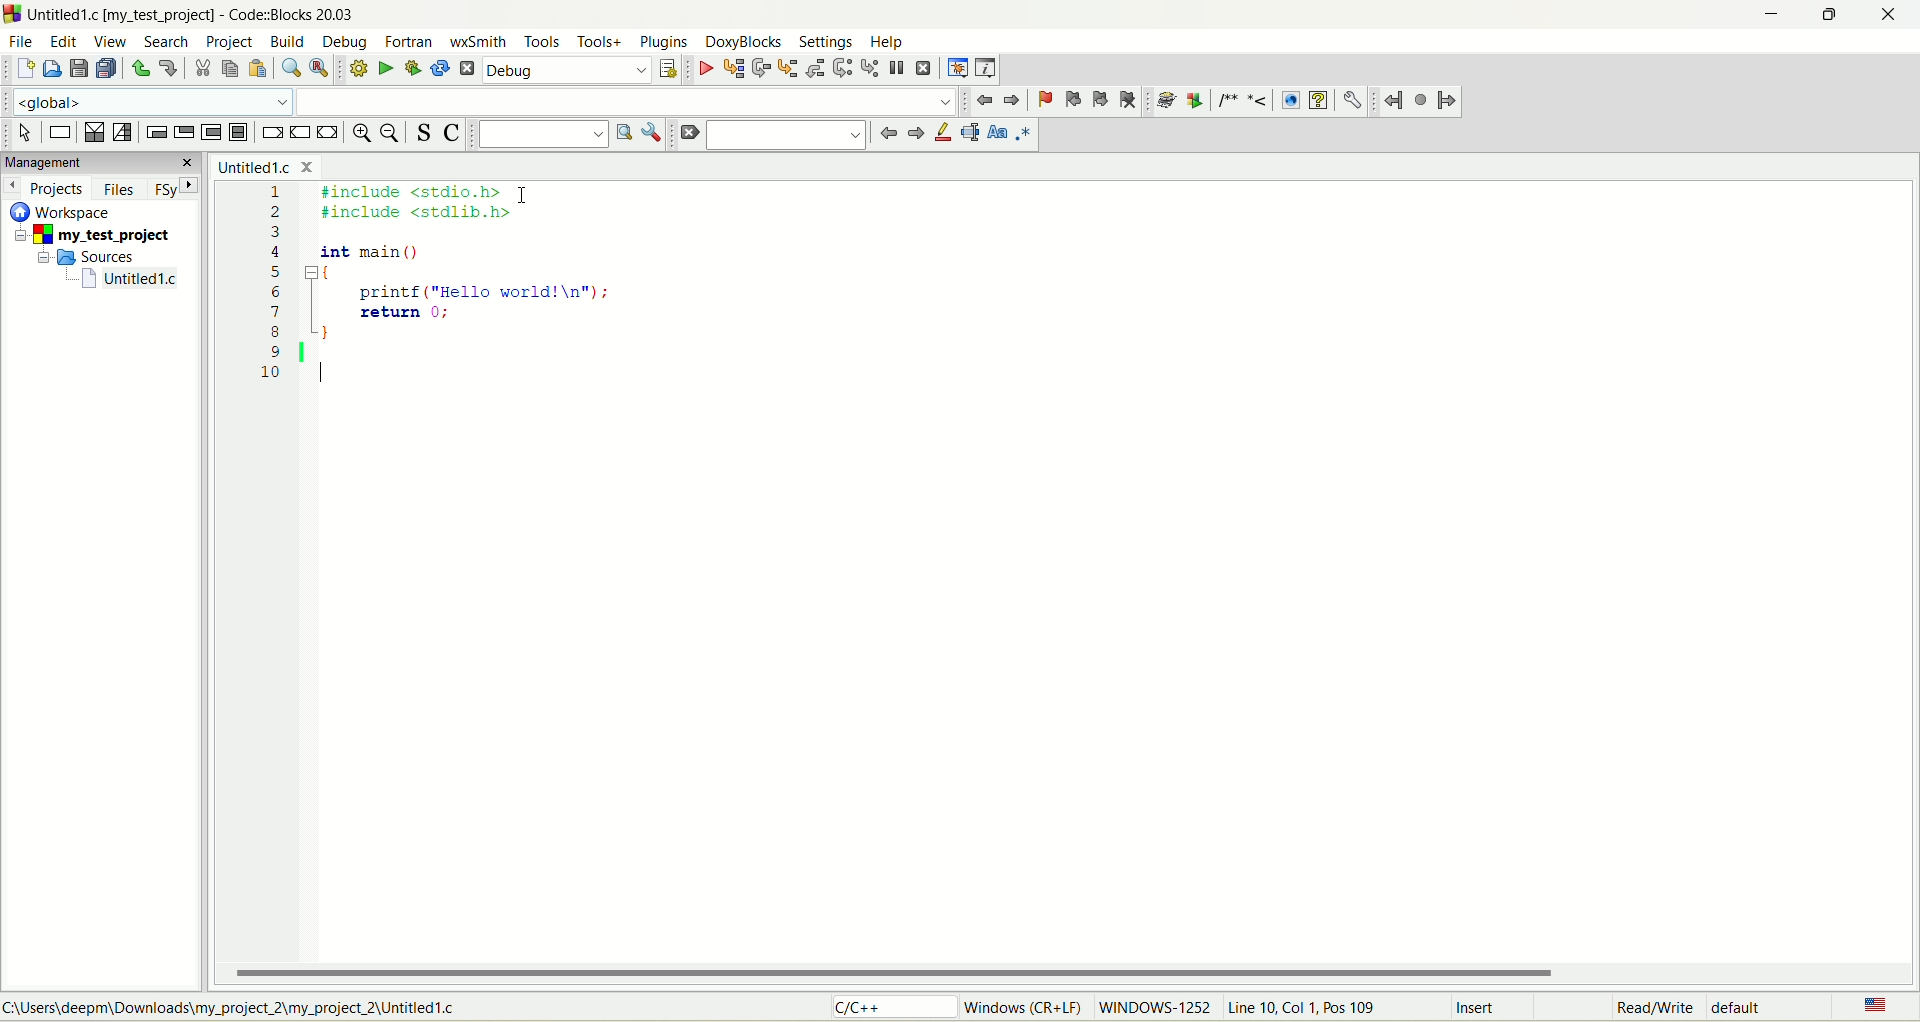 This screenshot has width=1920, height=1022. Describe the element at coordinates (889, 41) in the screenshot. I see `help` at that location.